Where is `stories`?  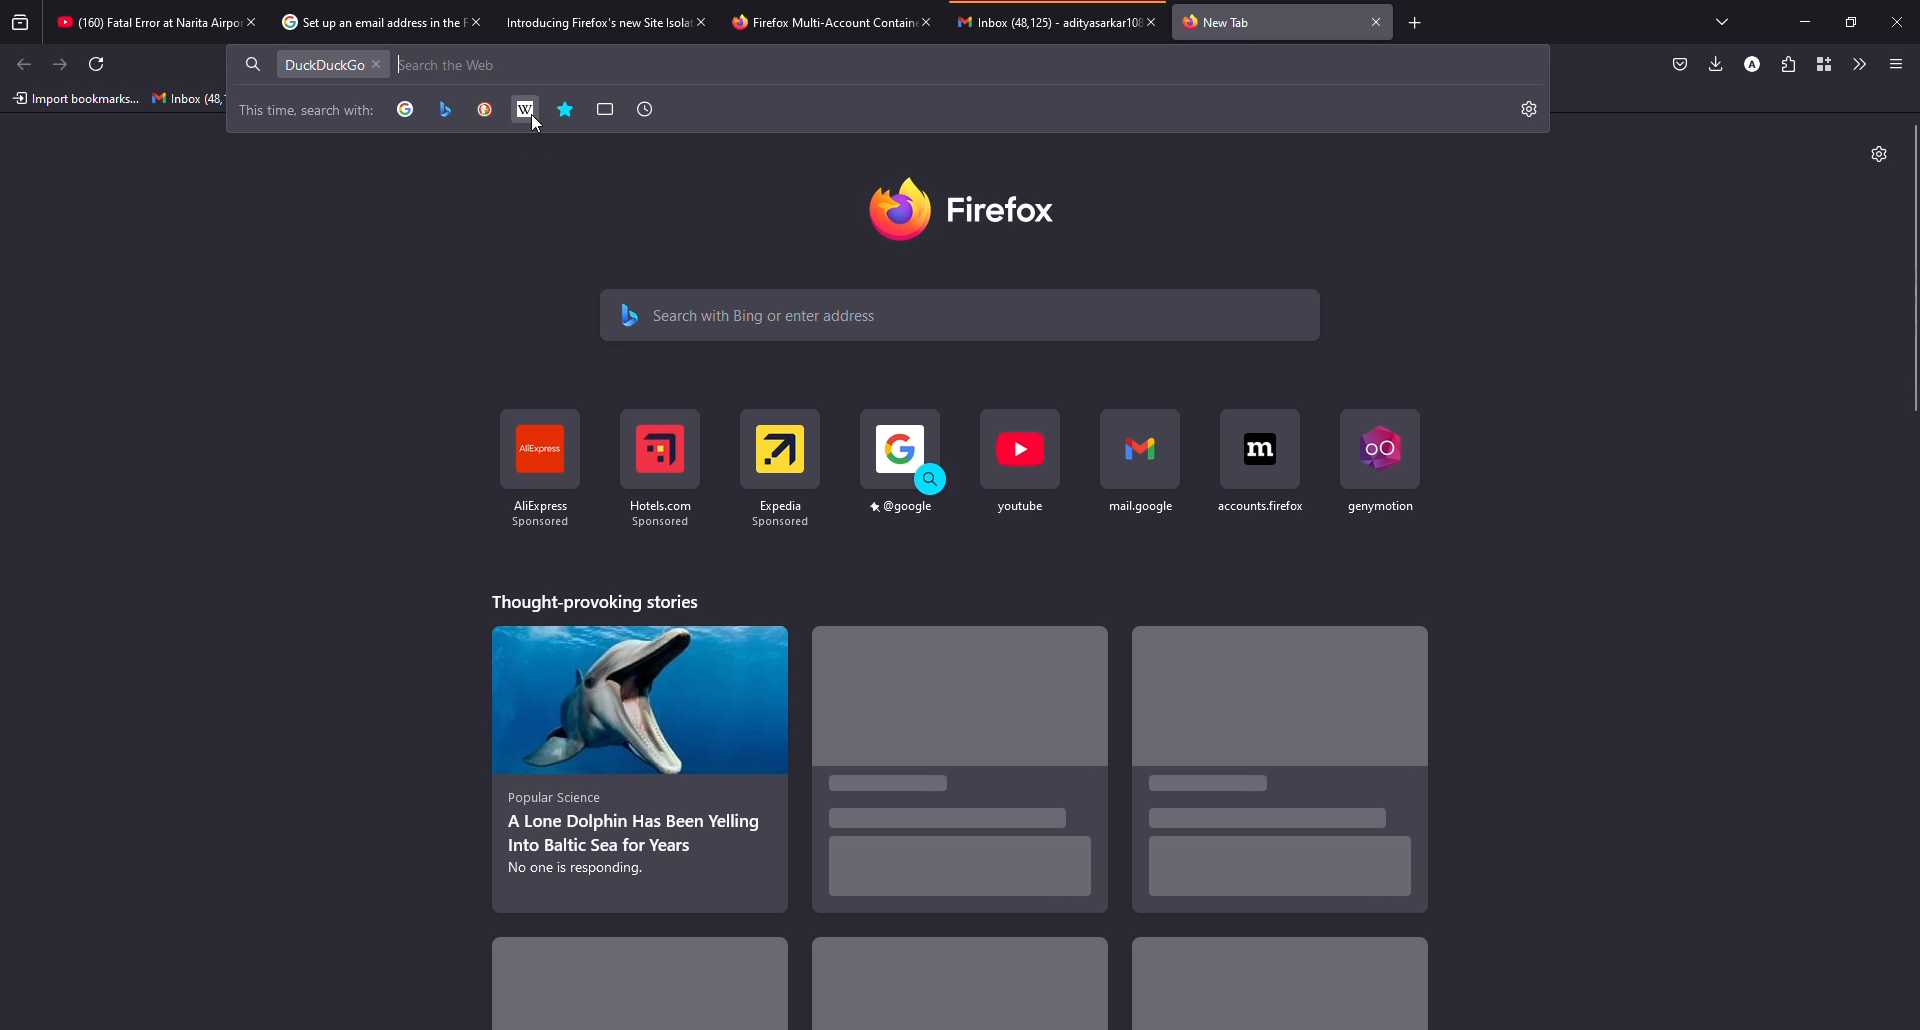 stories is located at coordinates (962, 777).